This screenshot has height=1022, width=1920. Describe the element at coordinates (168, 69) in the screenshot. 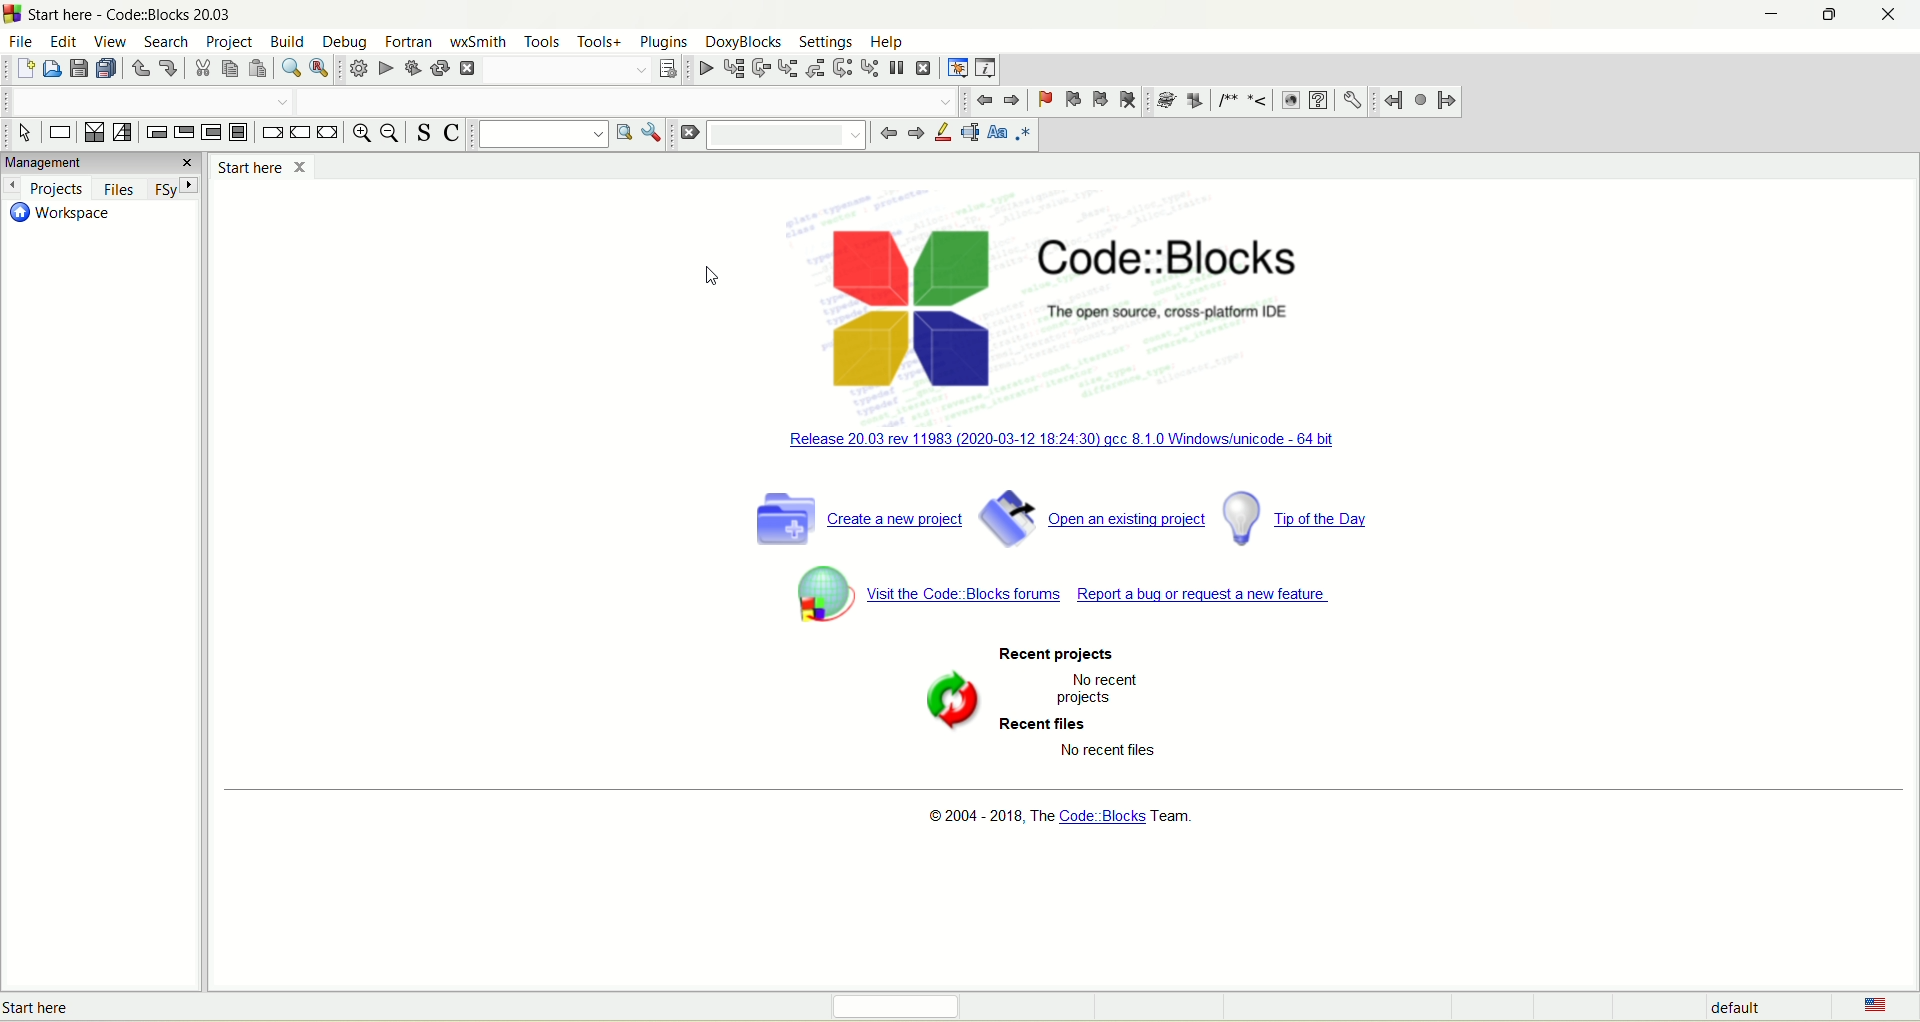

I see `redo` at that location.